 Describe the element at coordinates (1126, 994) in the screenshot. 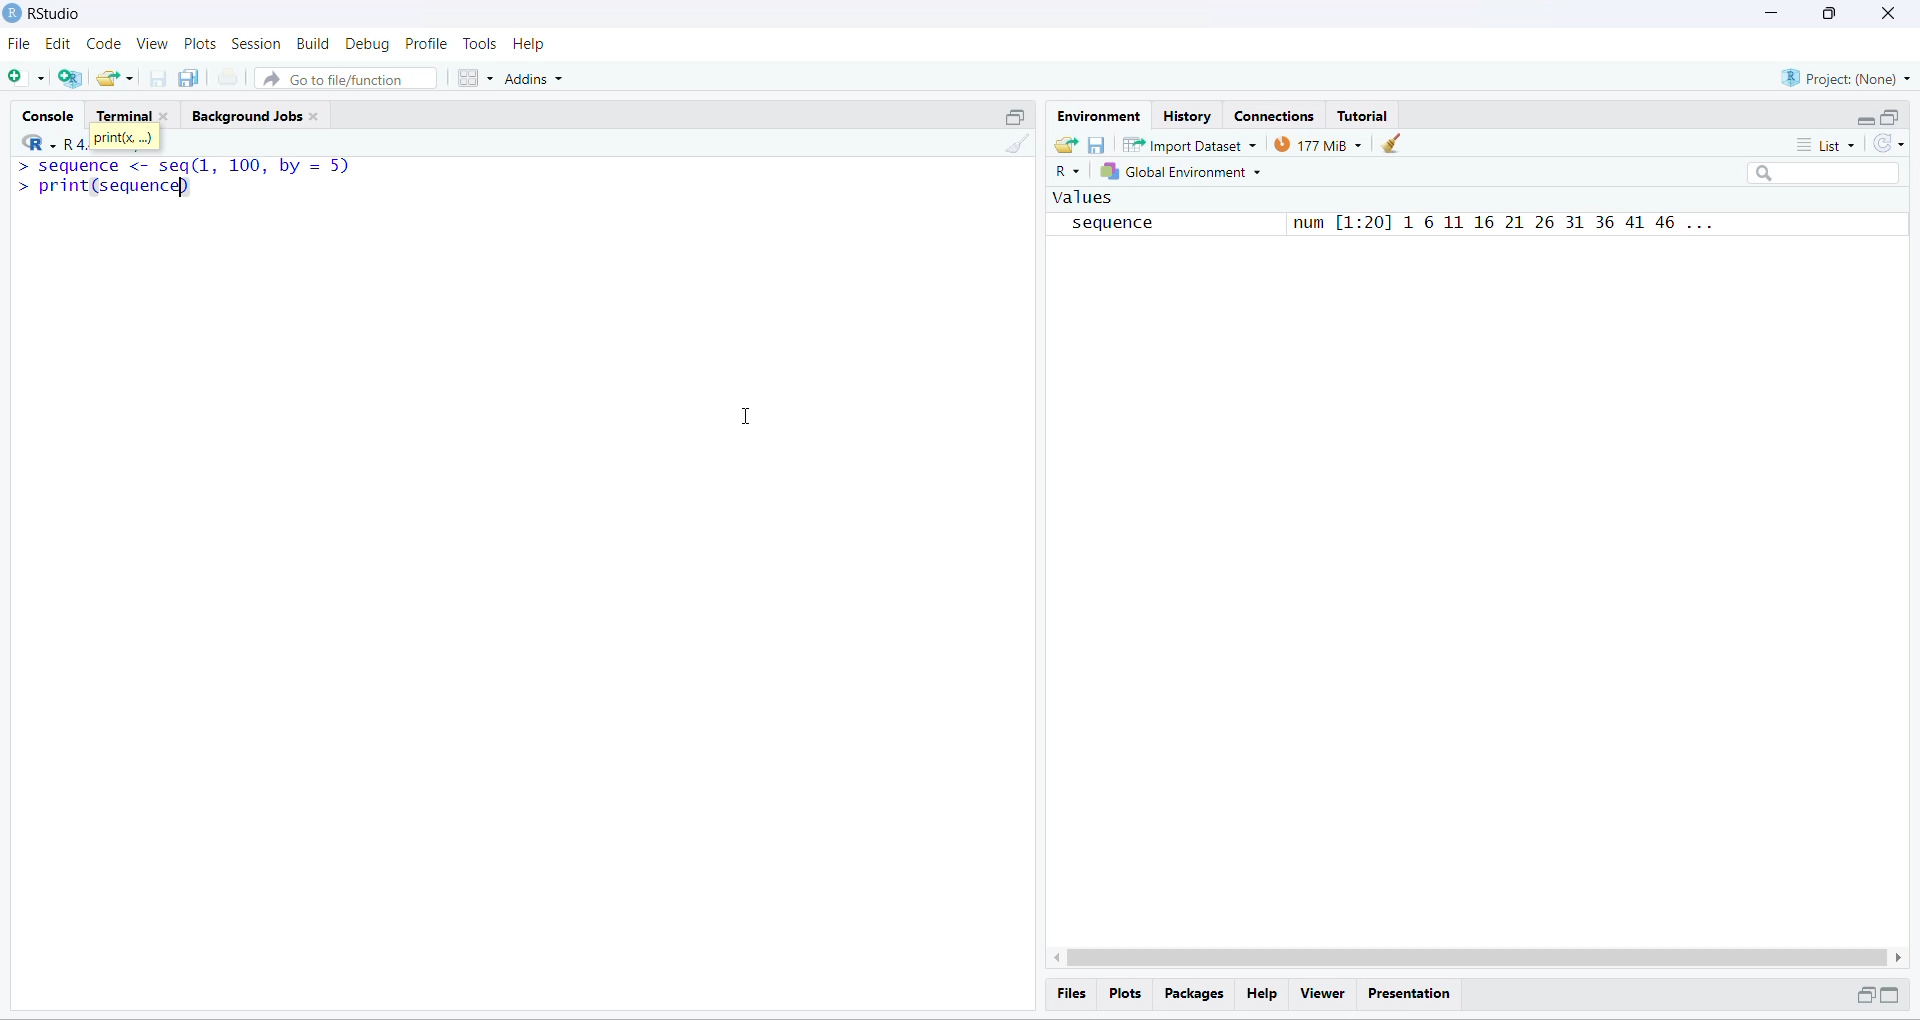

I see `plots` at that location.